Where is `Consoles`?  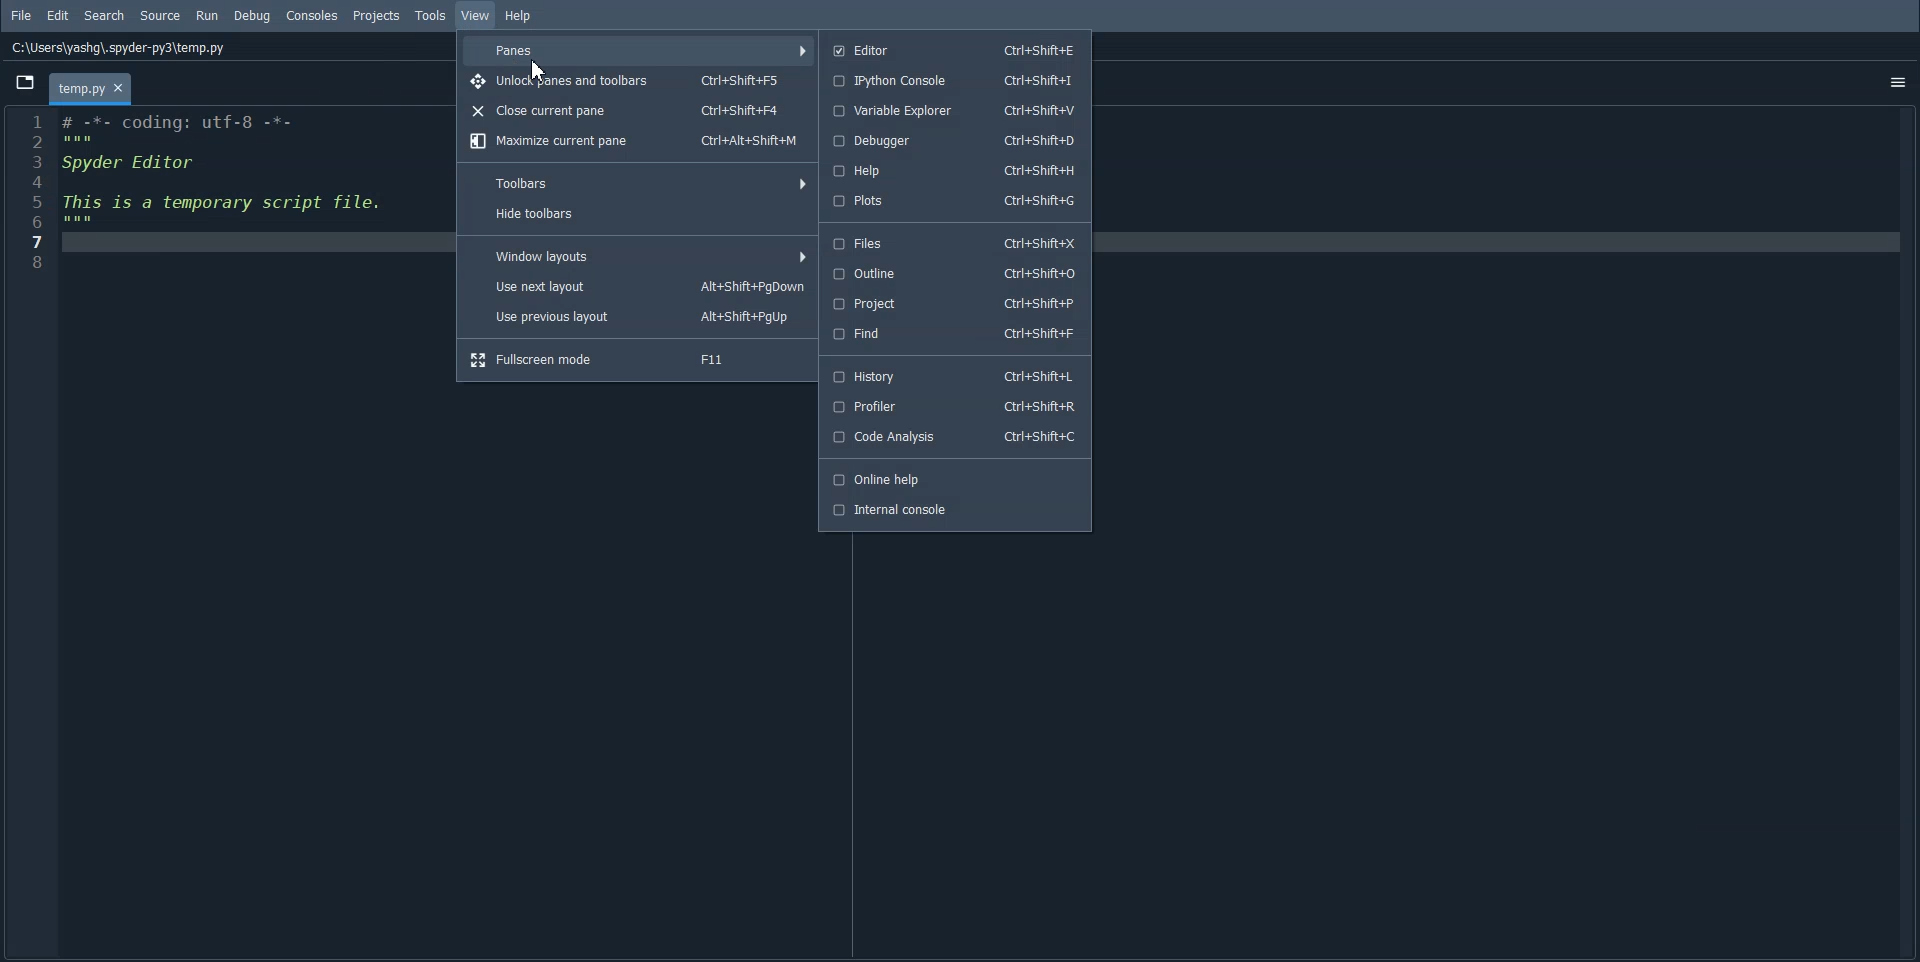 Consoles is located at coordinates (312, 16).